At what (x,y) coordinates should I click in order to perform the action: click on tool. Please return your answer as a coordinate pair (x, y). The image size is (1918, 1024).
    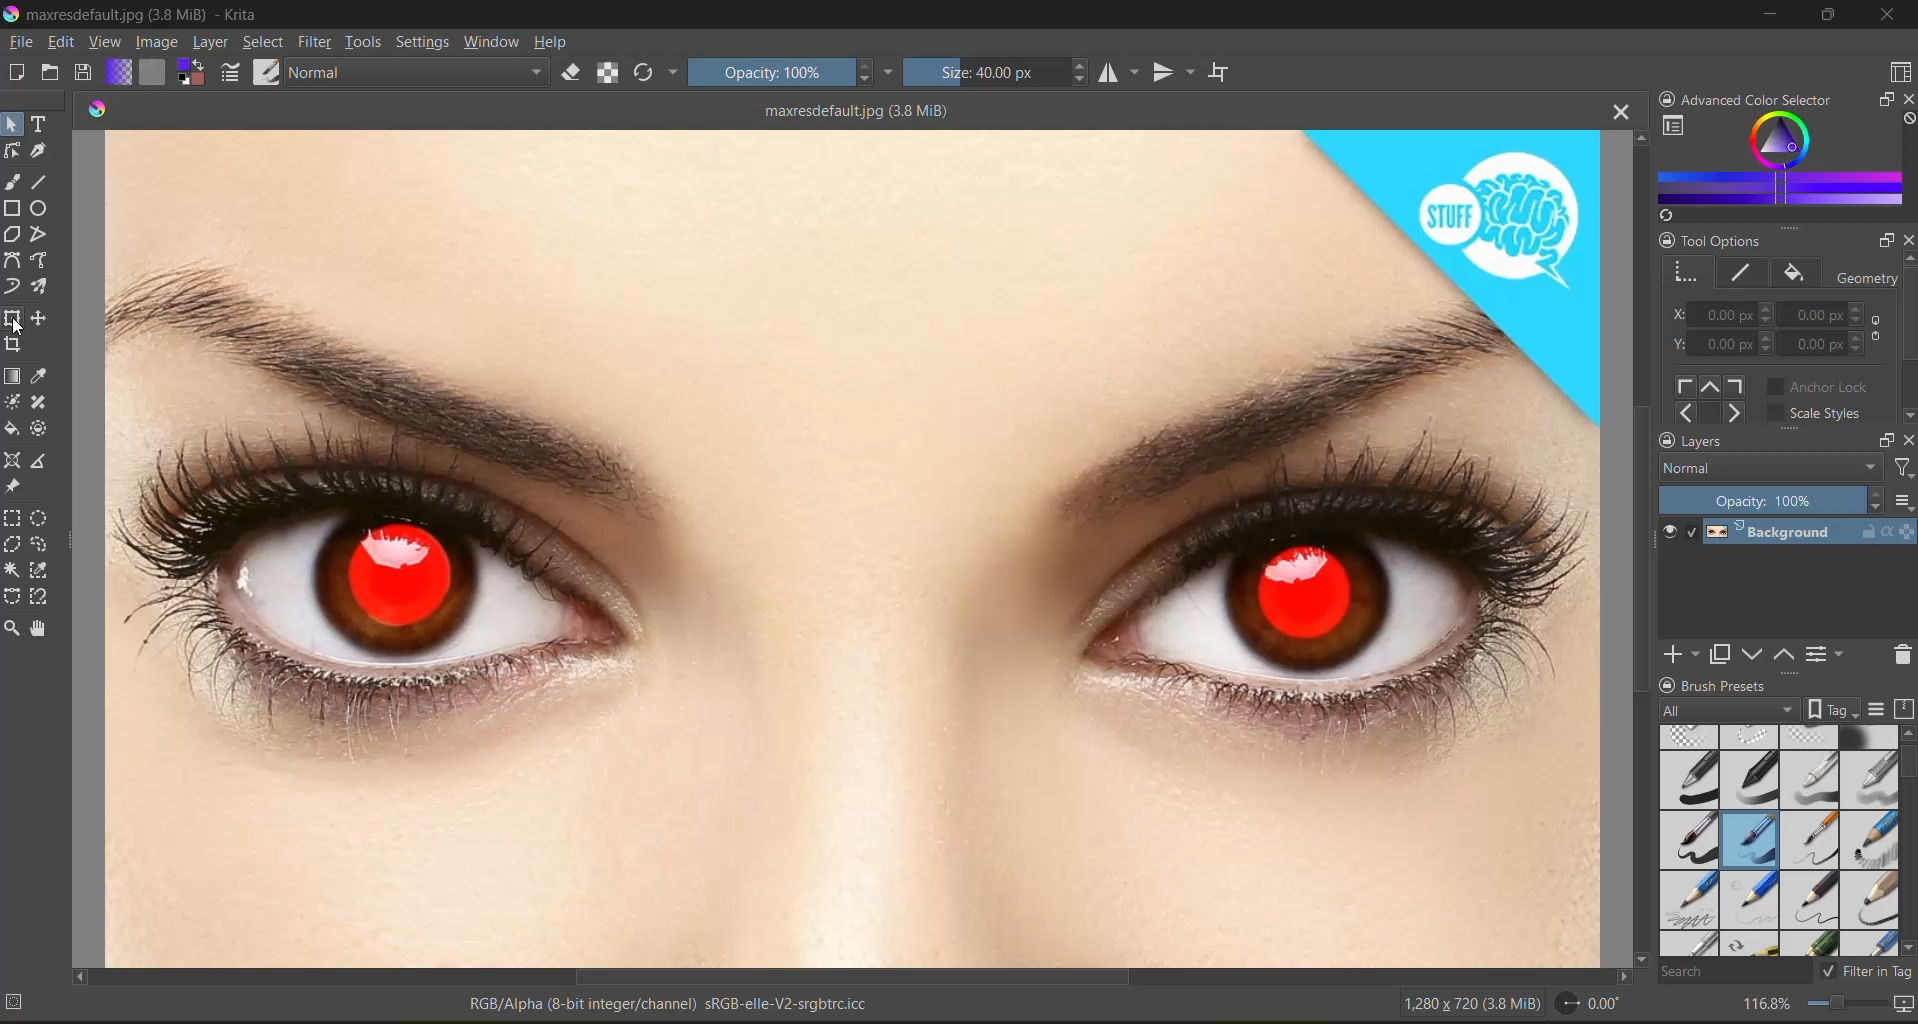
    Looking at the image, I should click on (14, 151).